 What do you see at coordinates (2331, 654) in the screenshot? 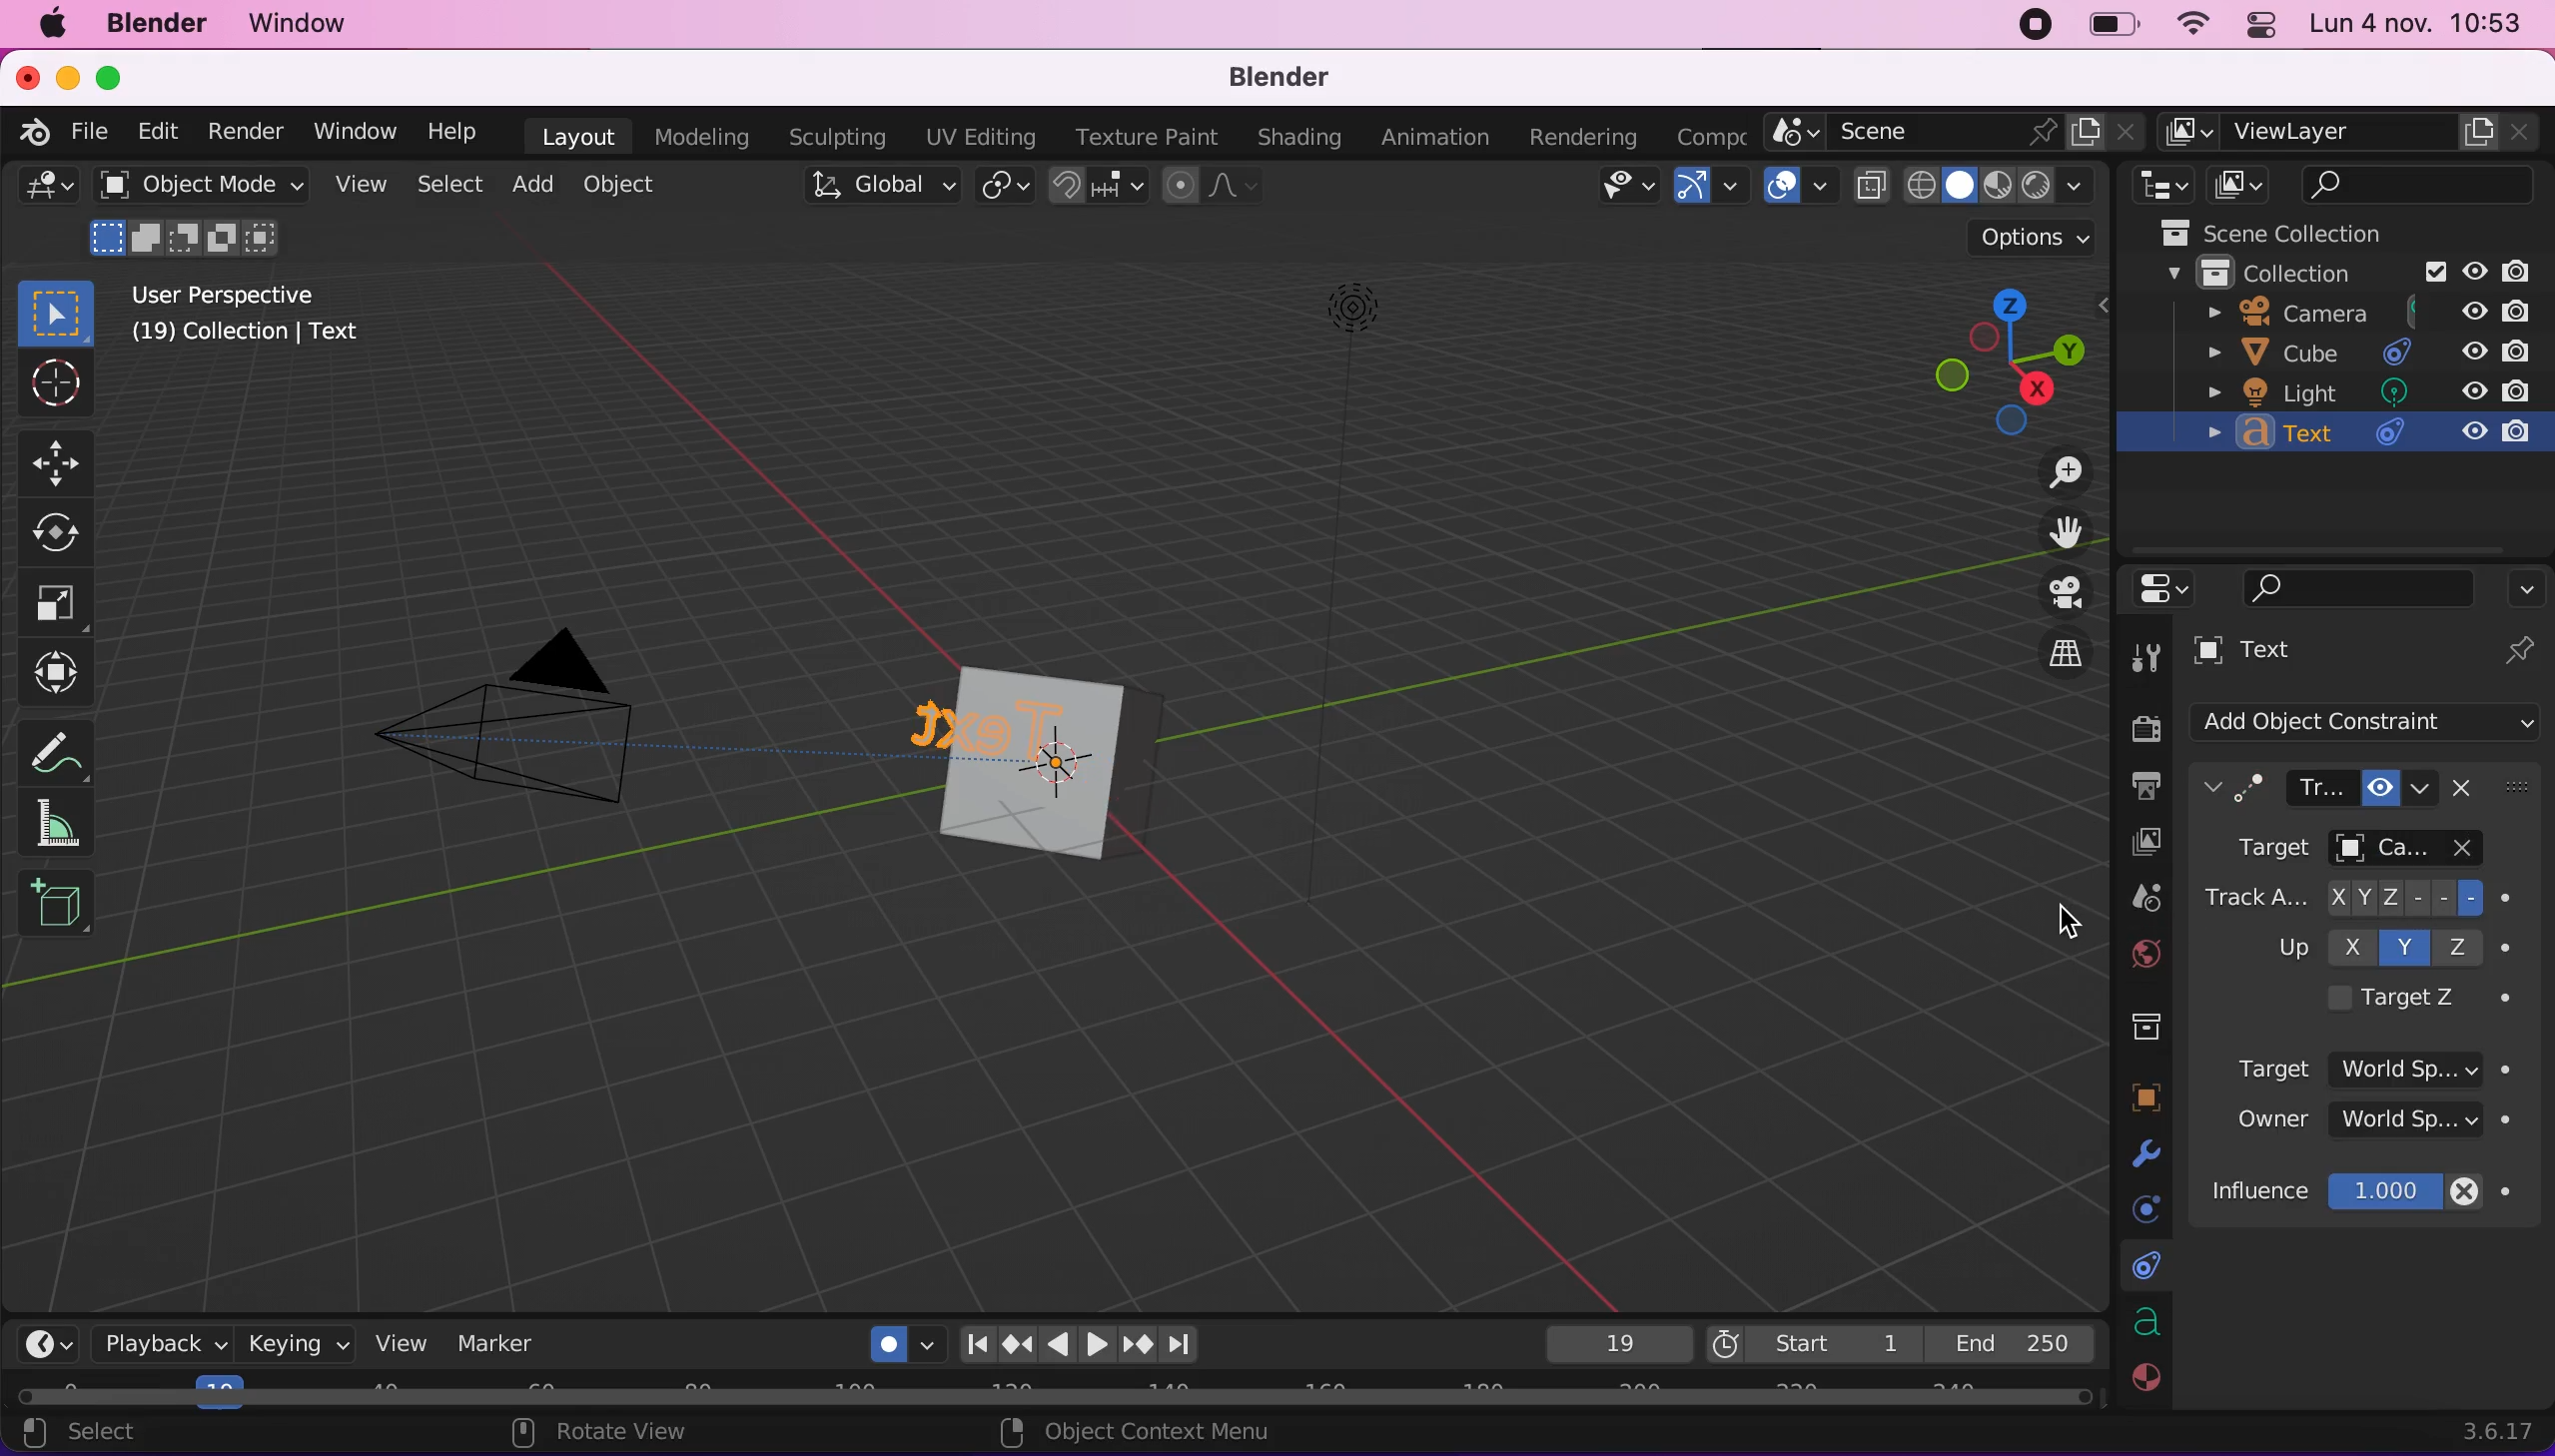
I see `text` at bounding box center [2331, 654].